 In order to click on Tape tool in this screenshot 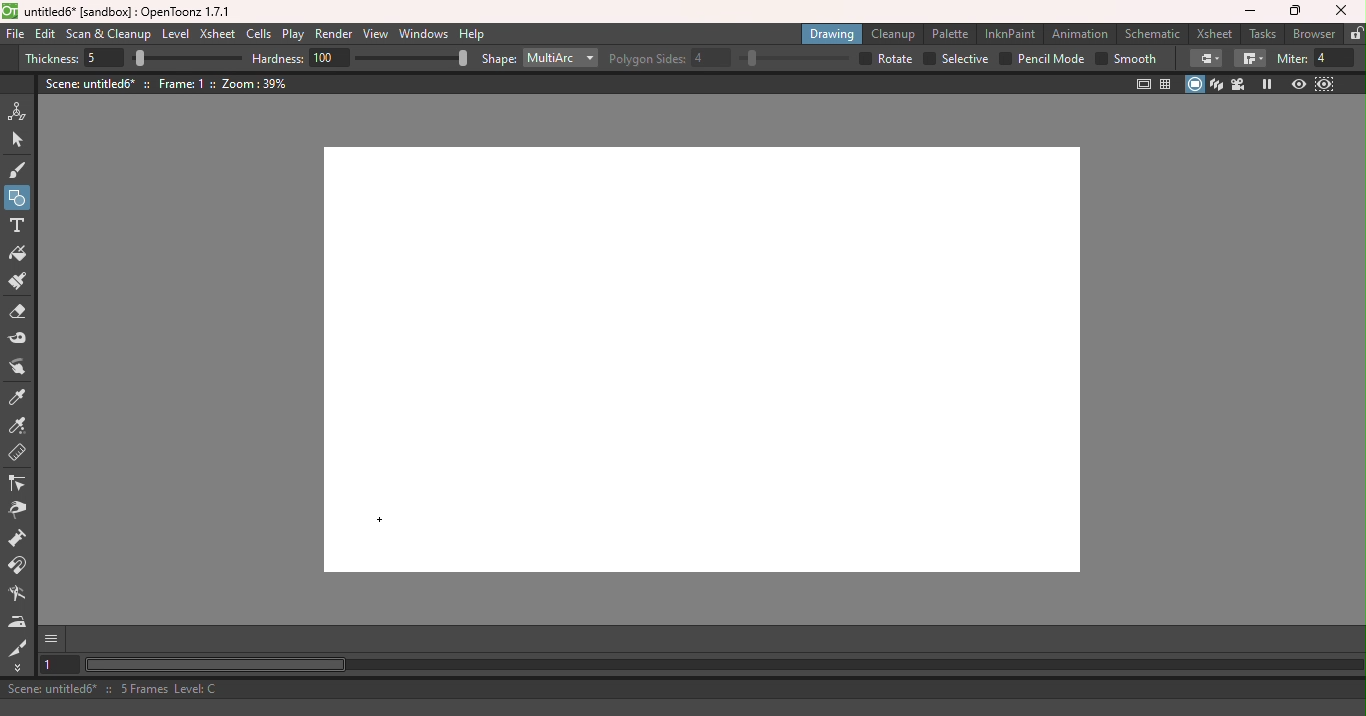, I will do `click(17, 341)`.